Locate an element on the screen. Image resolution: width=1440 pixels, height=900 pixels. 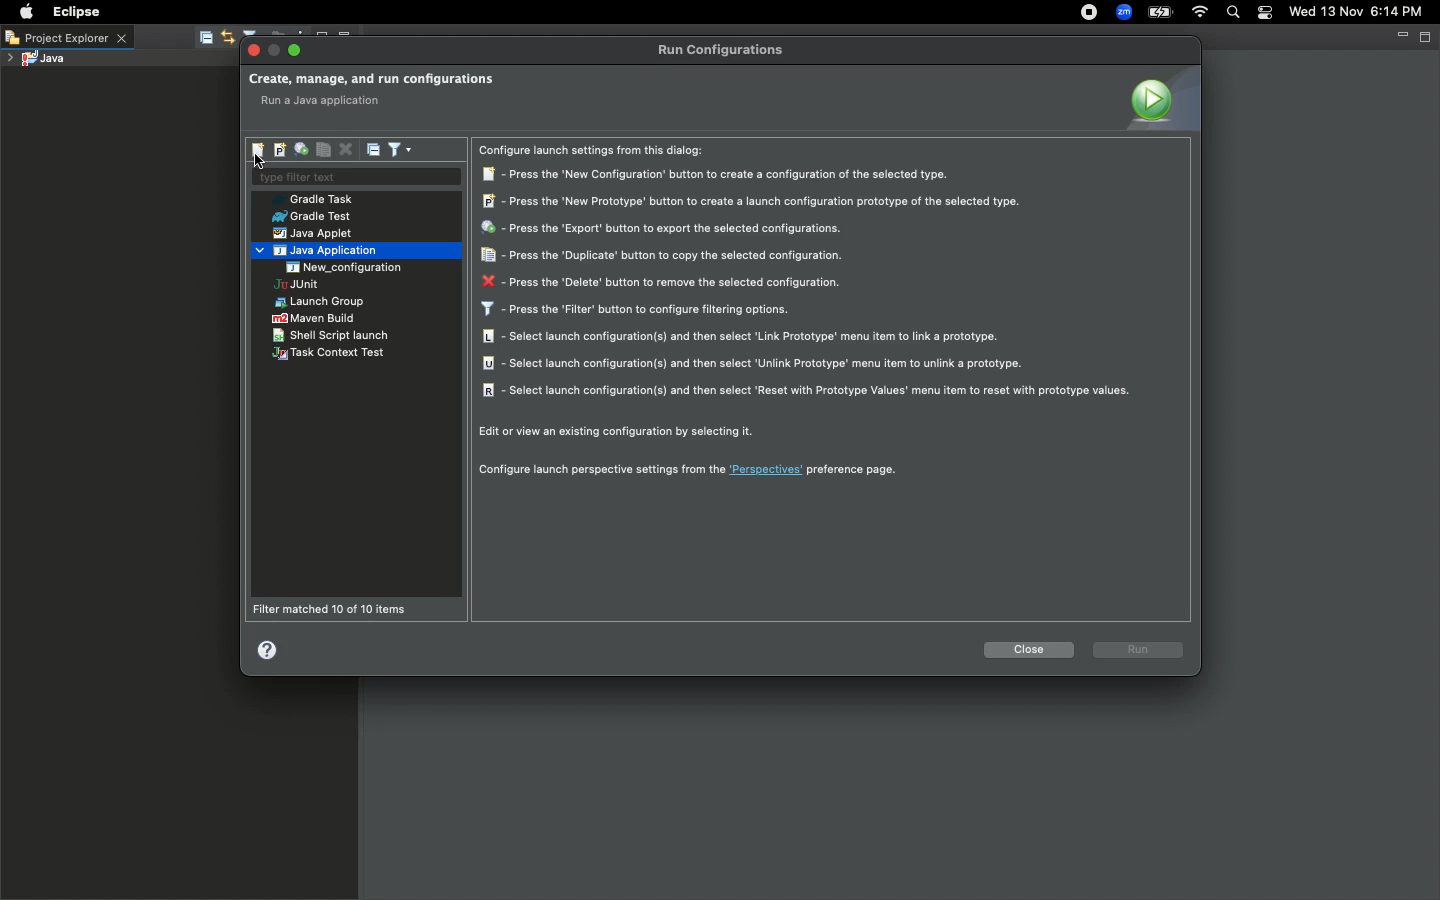
Close is located at coordinates (255, 51).